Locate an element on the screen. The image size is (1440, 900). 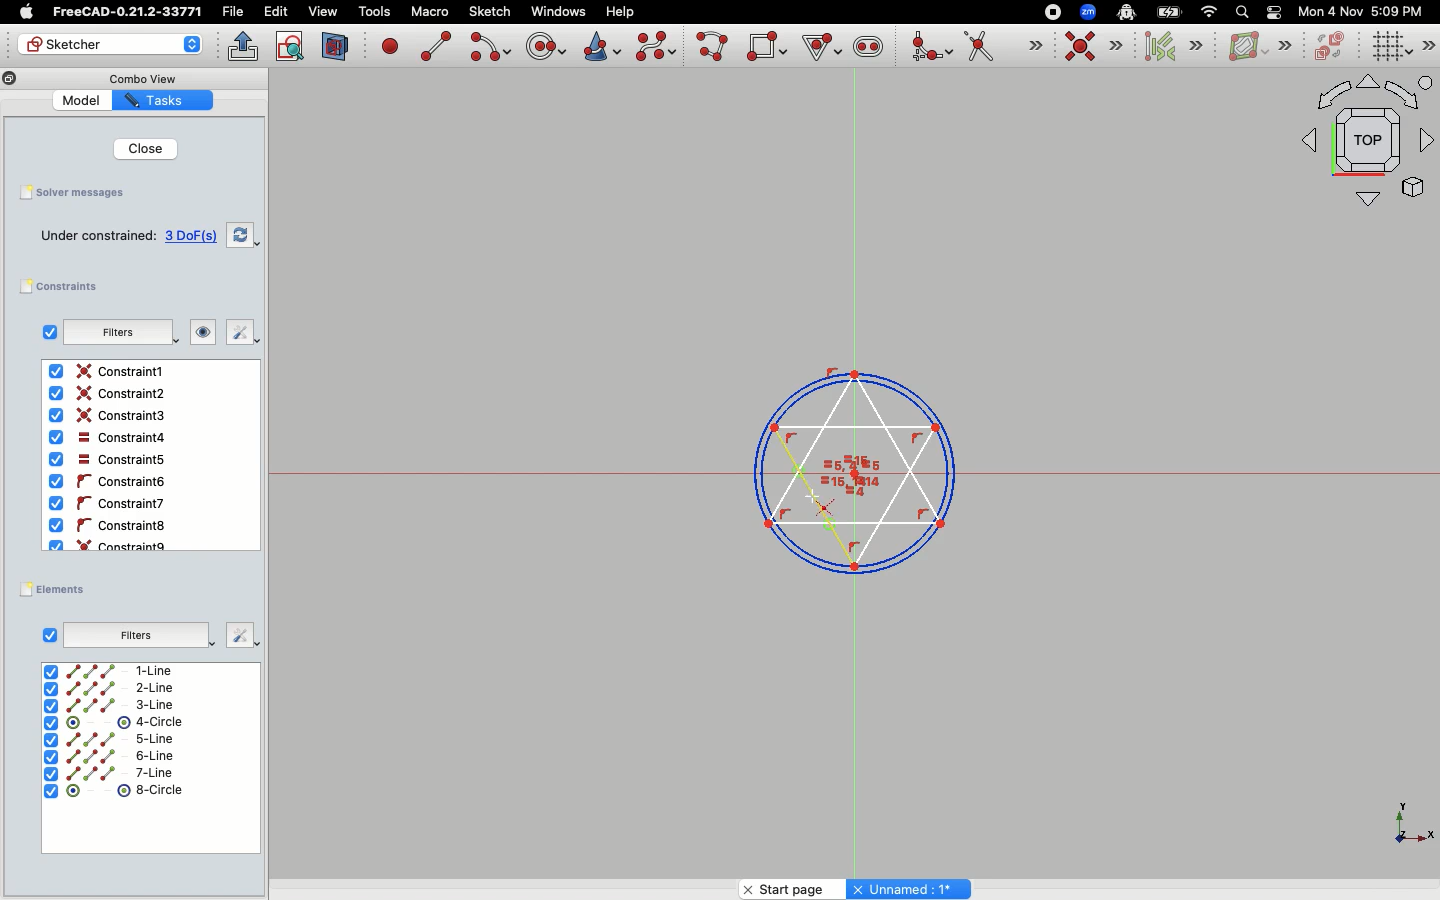
2-Line is located at coordinates (122, 688).